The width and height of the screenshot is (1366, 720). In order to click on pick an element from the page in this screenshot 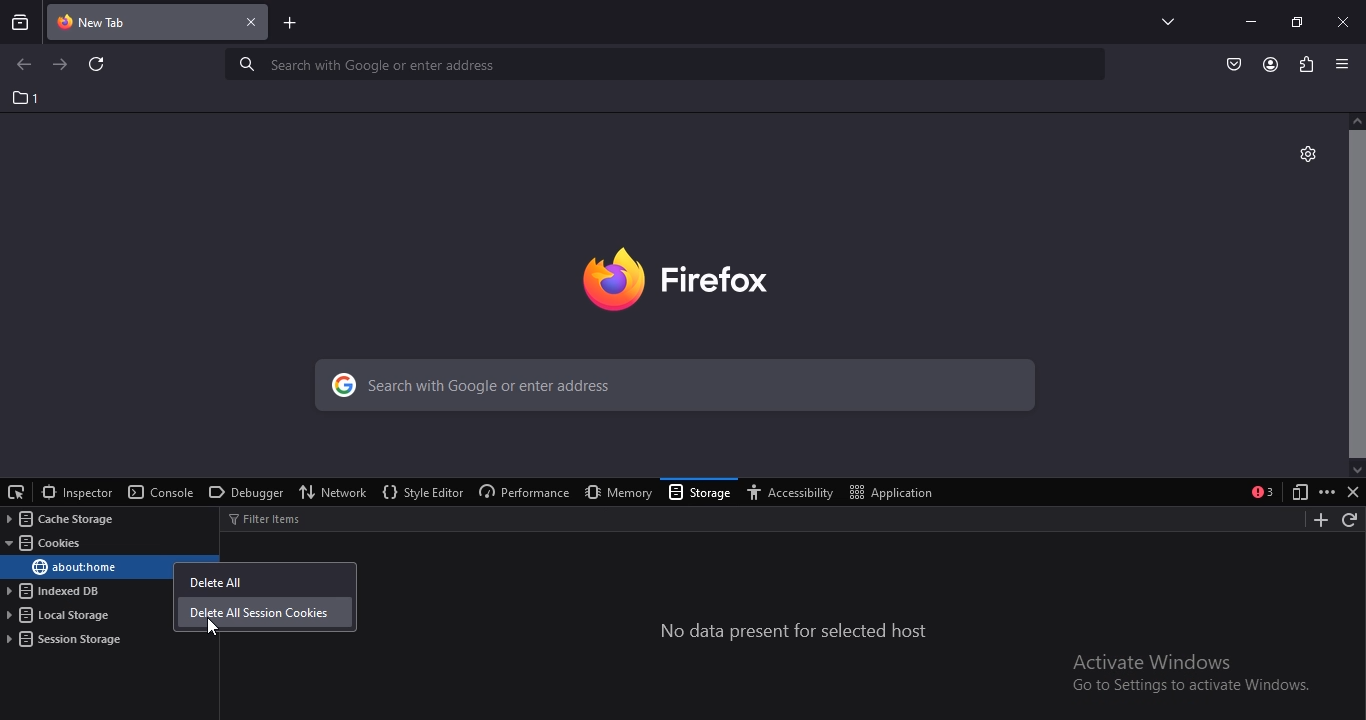, I will do `click(17, 490)`.